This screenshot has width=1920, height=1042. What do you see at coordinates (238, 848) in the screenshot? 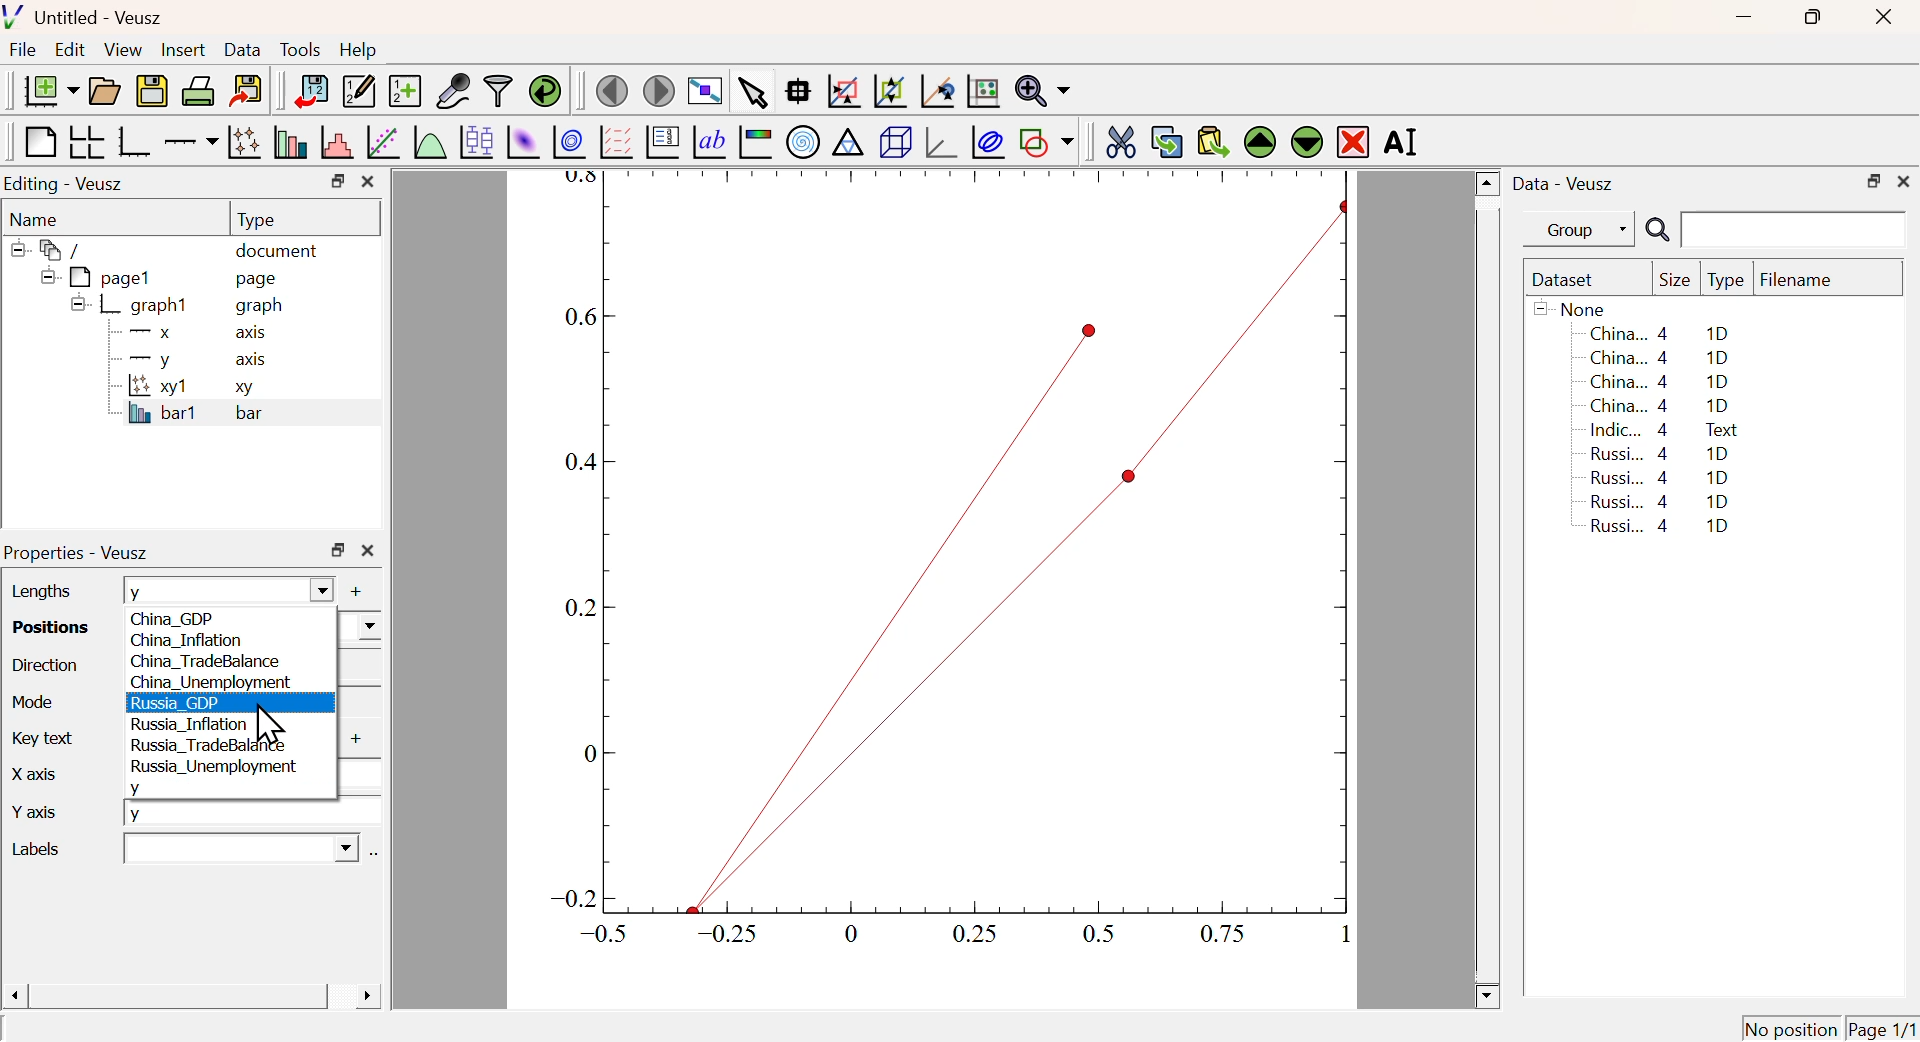
I see `Dropdown` at bounding box center [238, 848].